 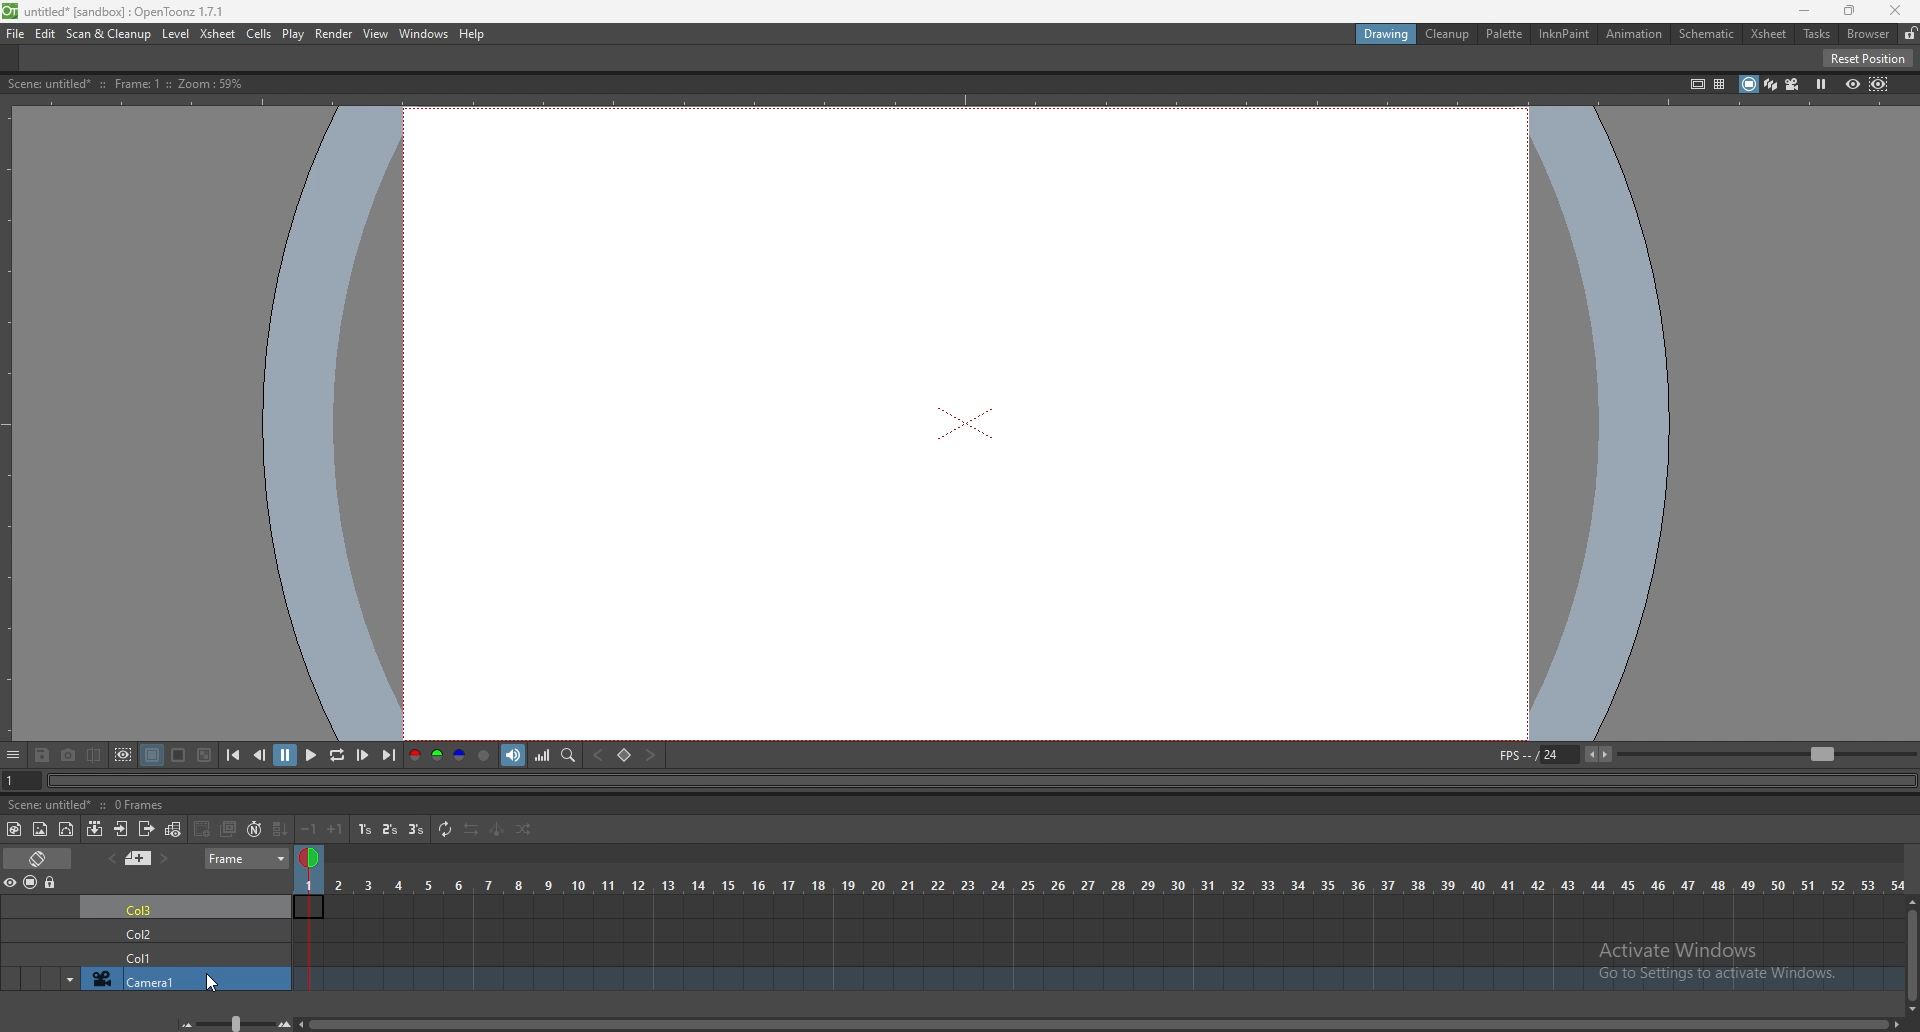 I want to click on reframe on 2s, so click(x=390, y=829).